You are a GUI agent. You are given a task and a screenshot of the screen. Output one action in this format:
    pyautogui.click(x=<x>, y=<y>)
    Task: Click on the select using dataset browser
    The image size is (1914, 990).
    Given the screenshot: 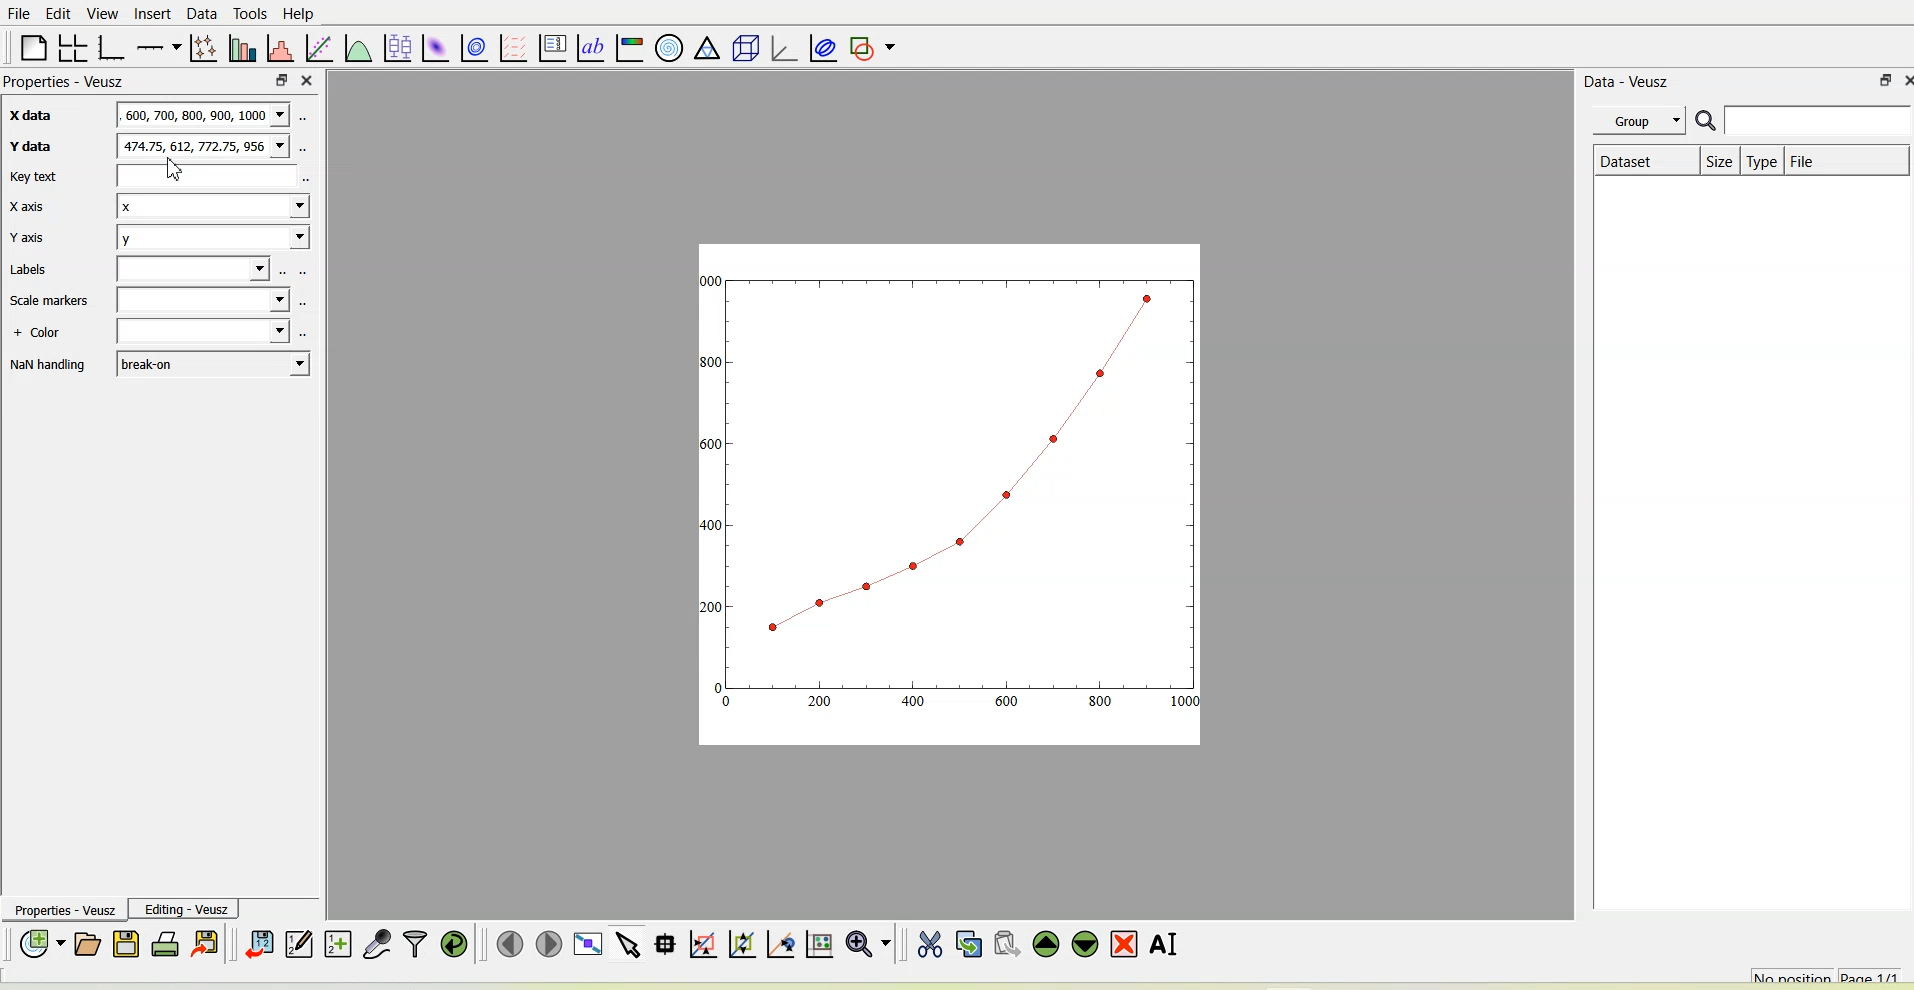 What is the action you would take?
    pyautogui.click(x=305, y=271)
    